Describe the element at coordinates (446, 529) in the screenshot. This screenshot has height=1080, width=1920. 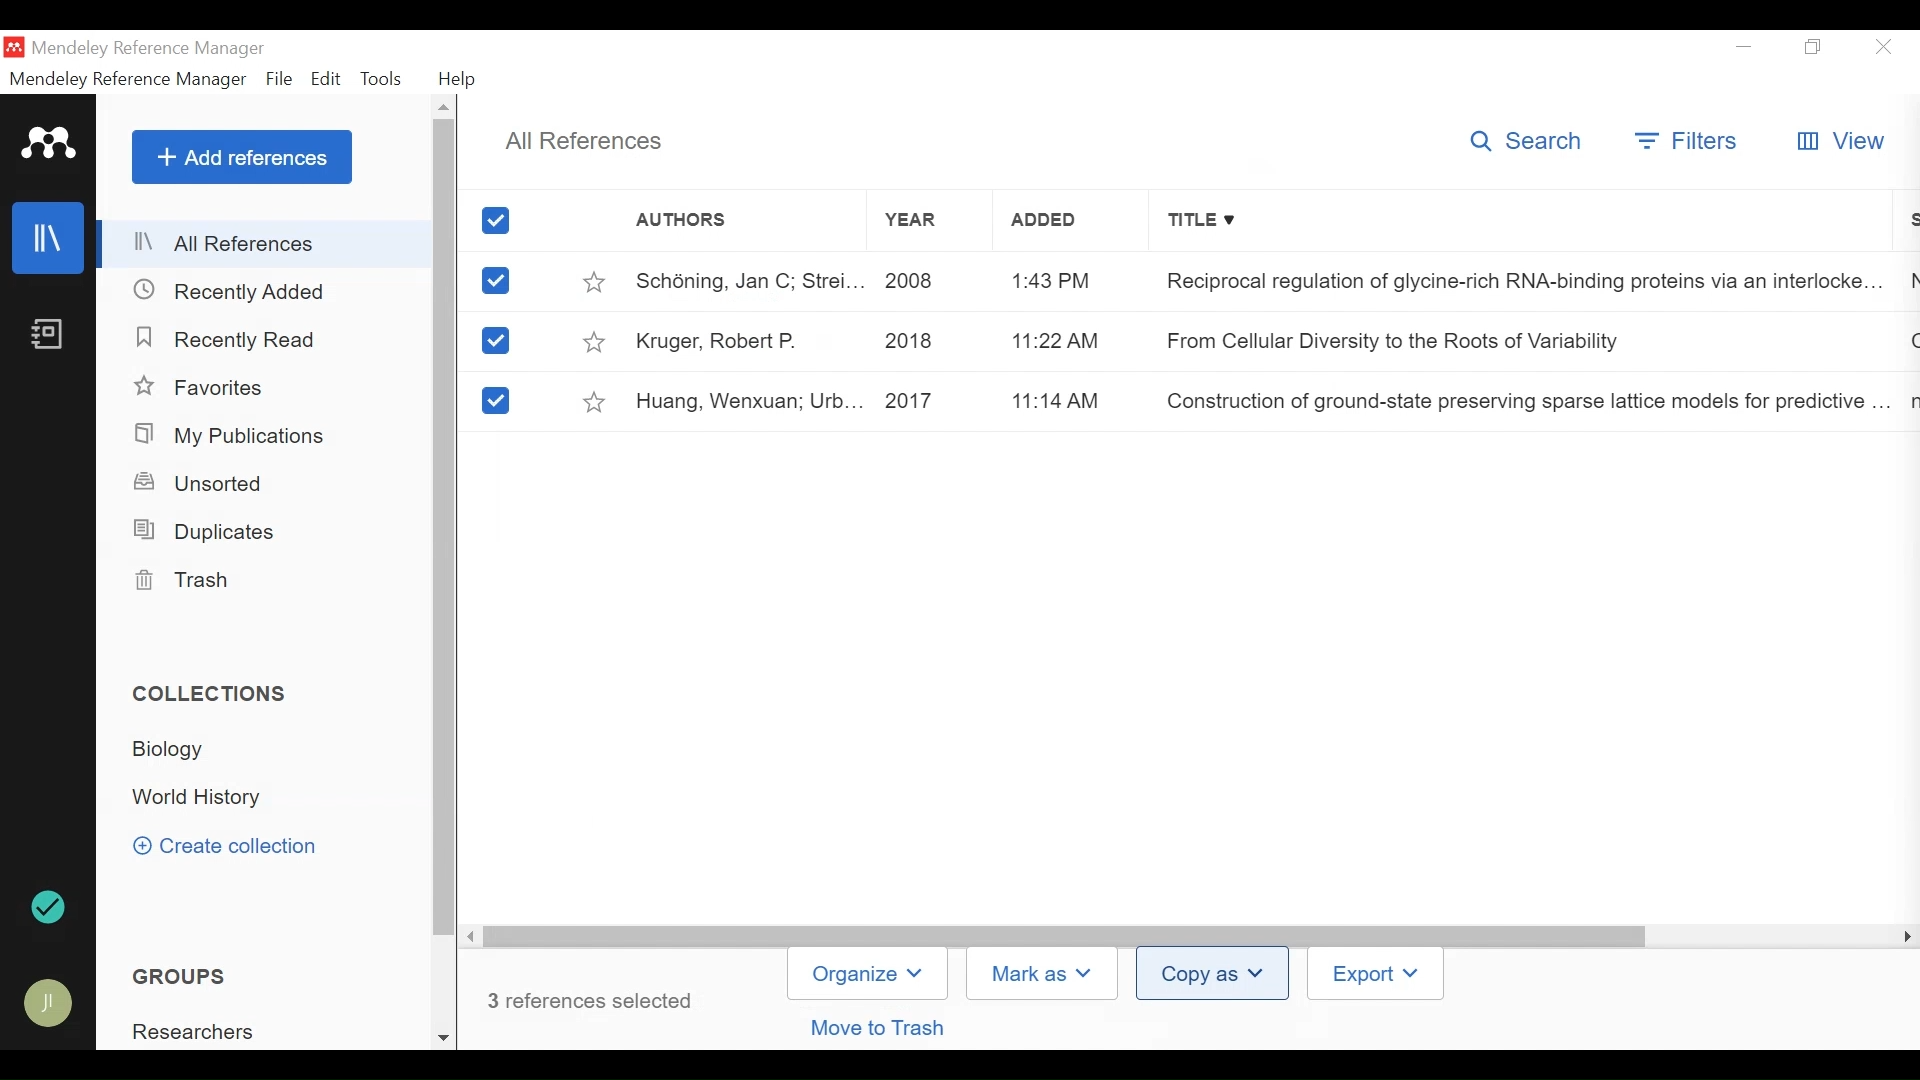
I see `Vertical Scroll bar` at that location.